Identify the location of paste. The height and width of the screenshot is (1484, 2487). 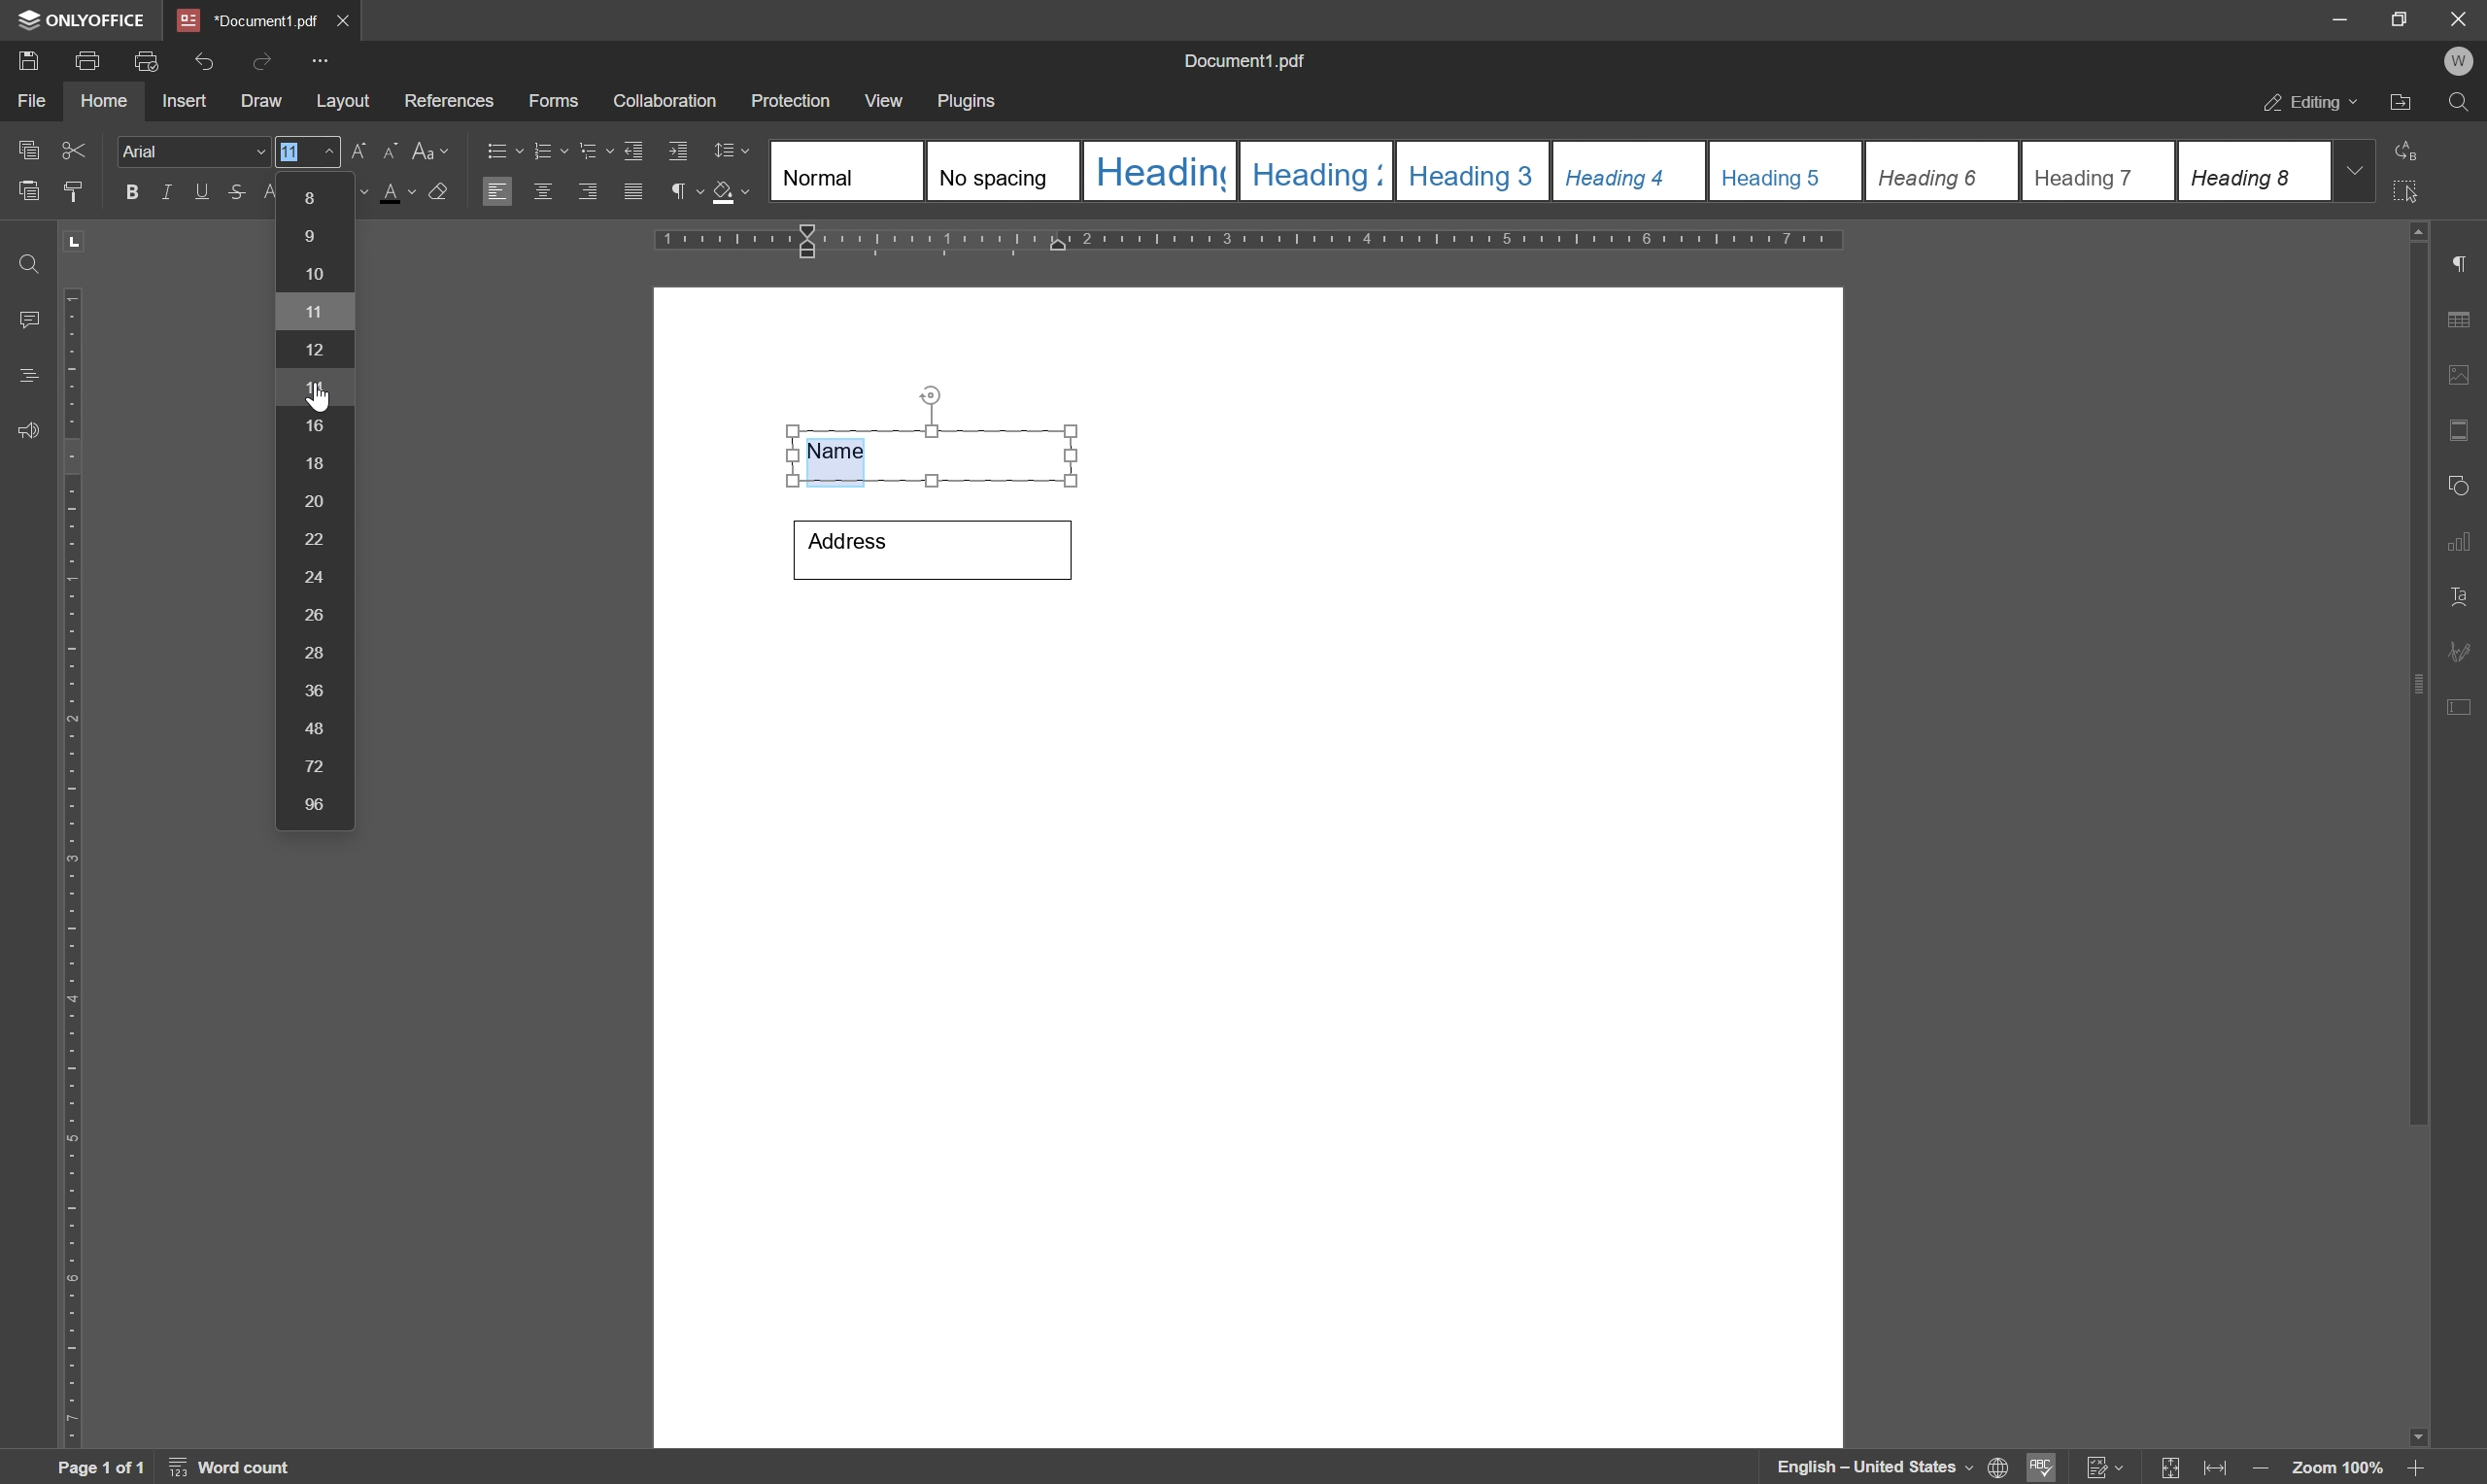
(30, 192).